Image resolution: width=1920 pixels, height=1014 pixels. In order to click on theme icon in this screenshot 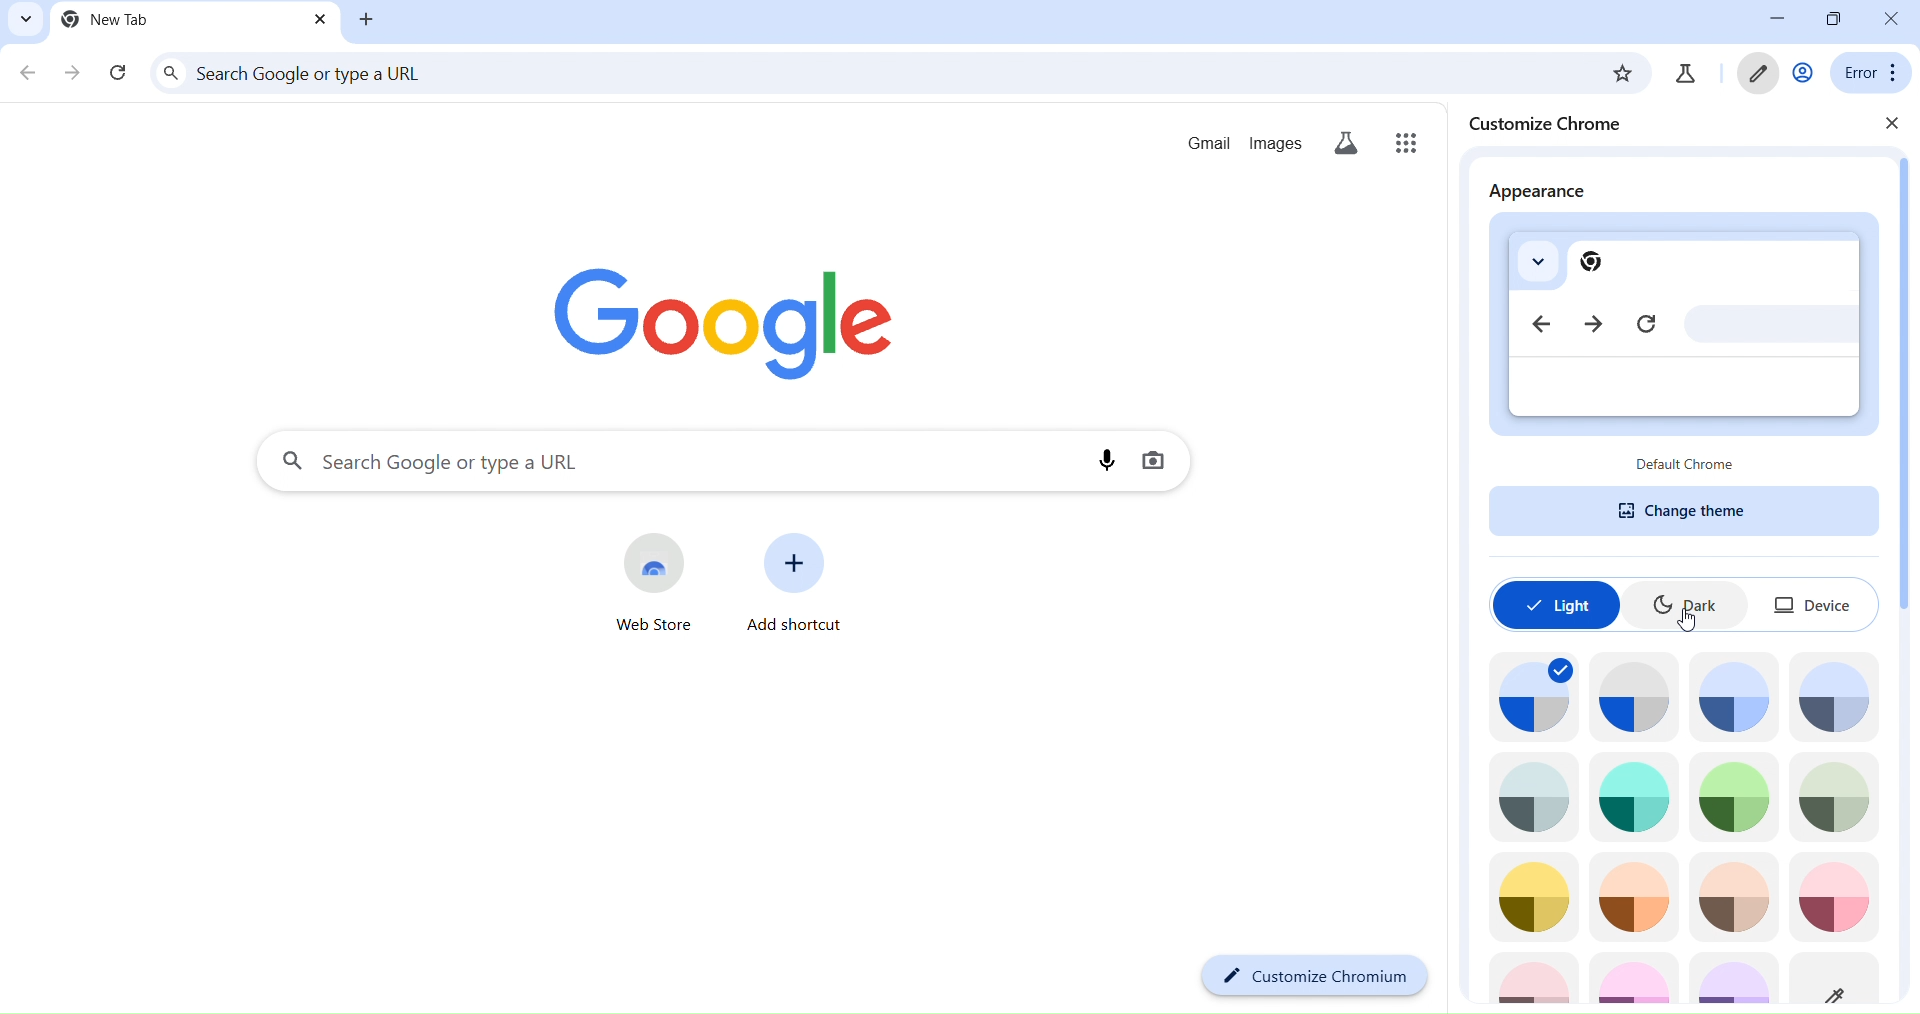, I will do `click(1836, 797)`.